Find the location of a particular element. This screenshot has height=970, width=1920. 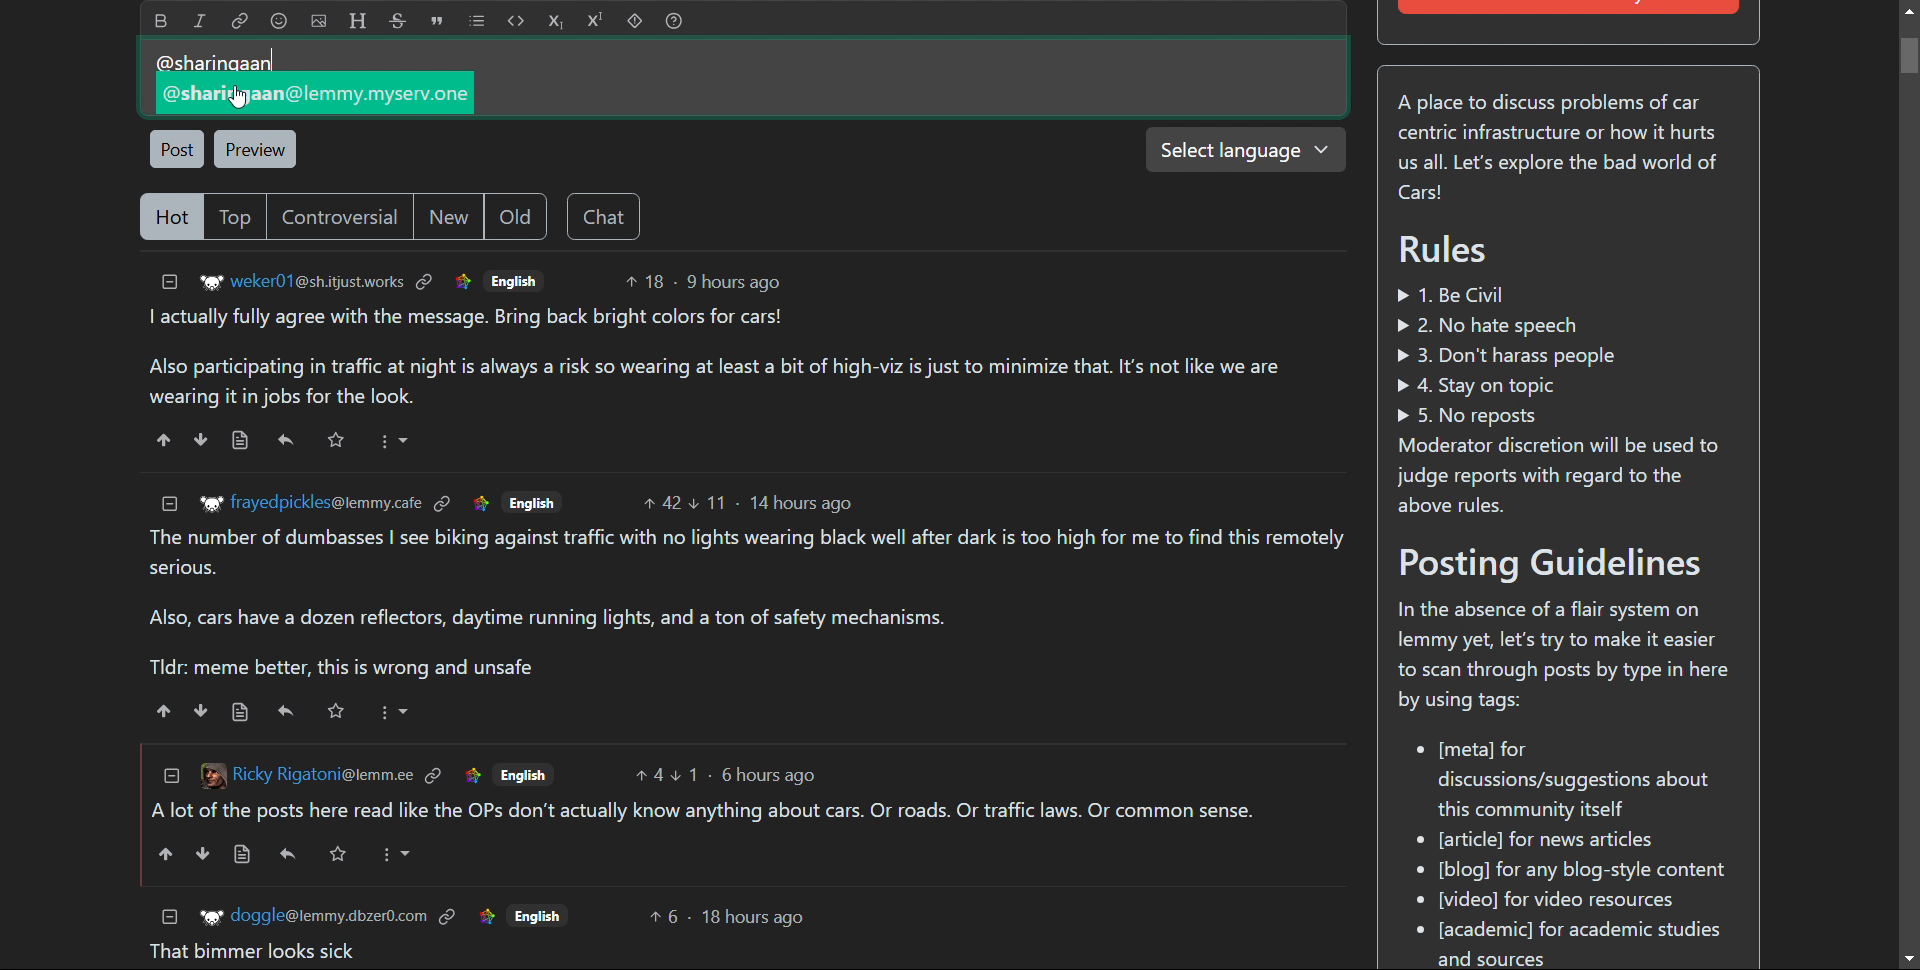

spoiler is located at coordinates (634, 21).